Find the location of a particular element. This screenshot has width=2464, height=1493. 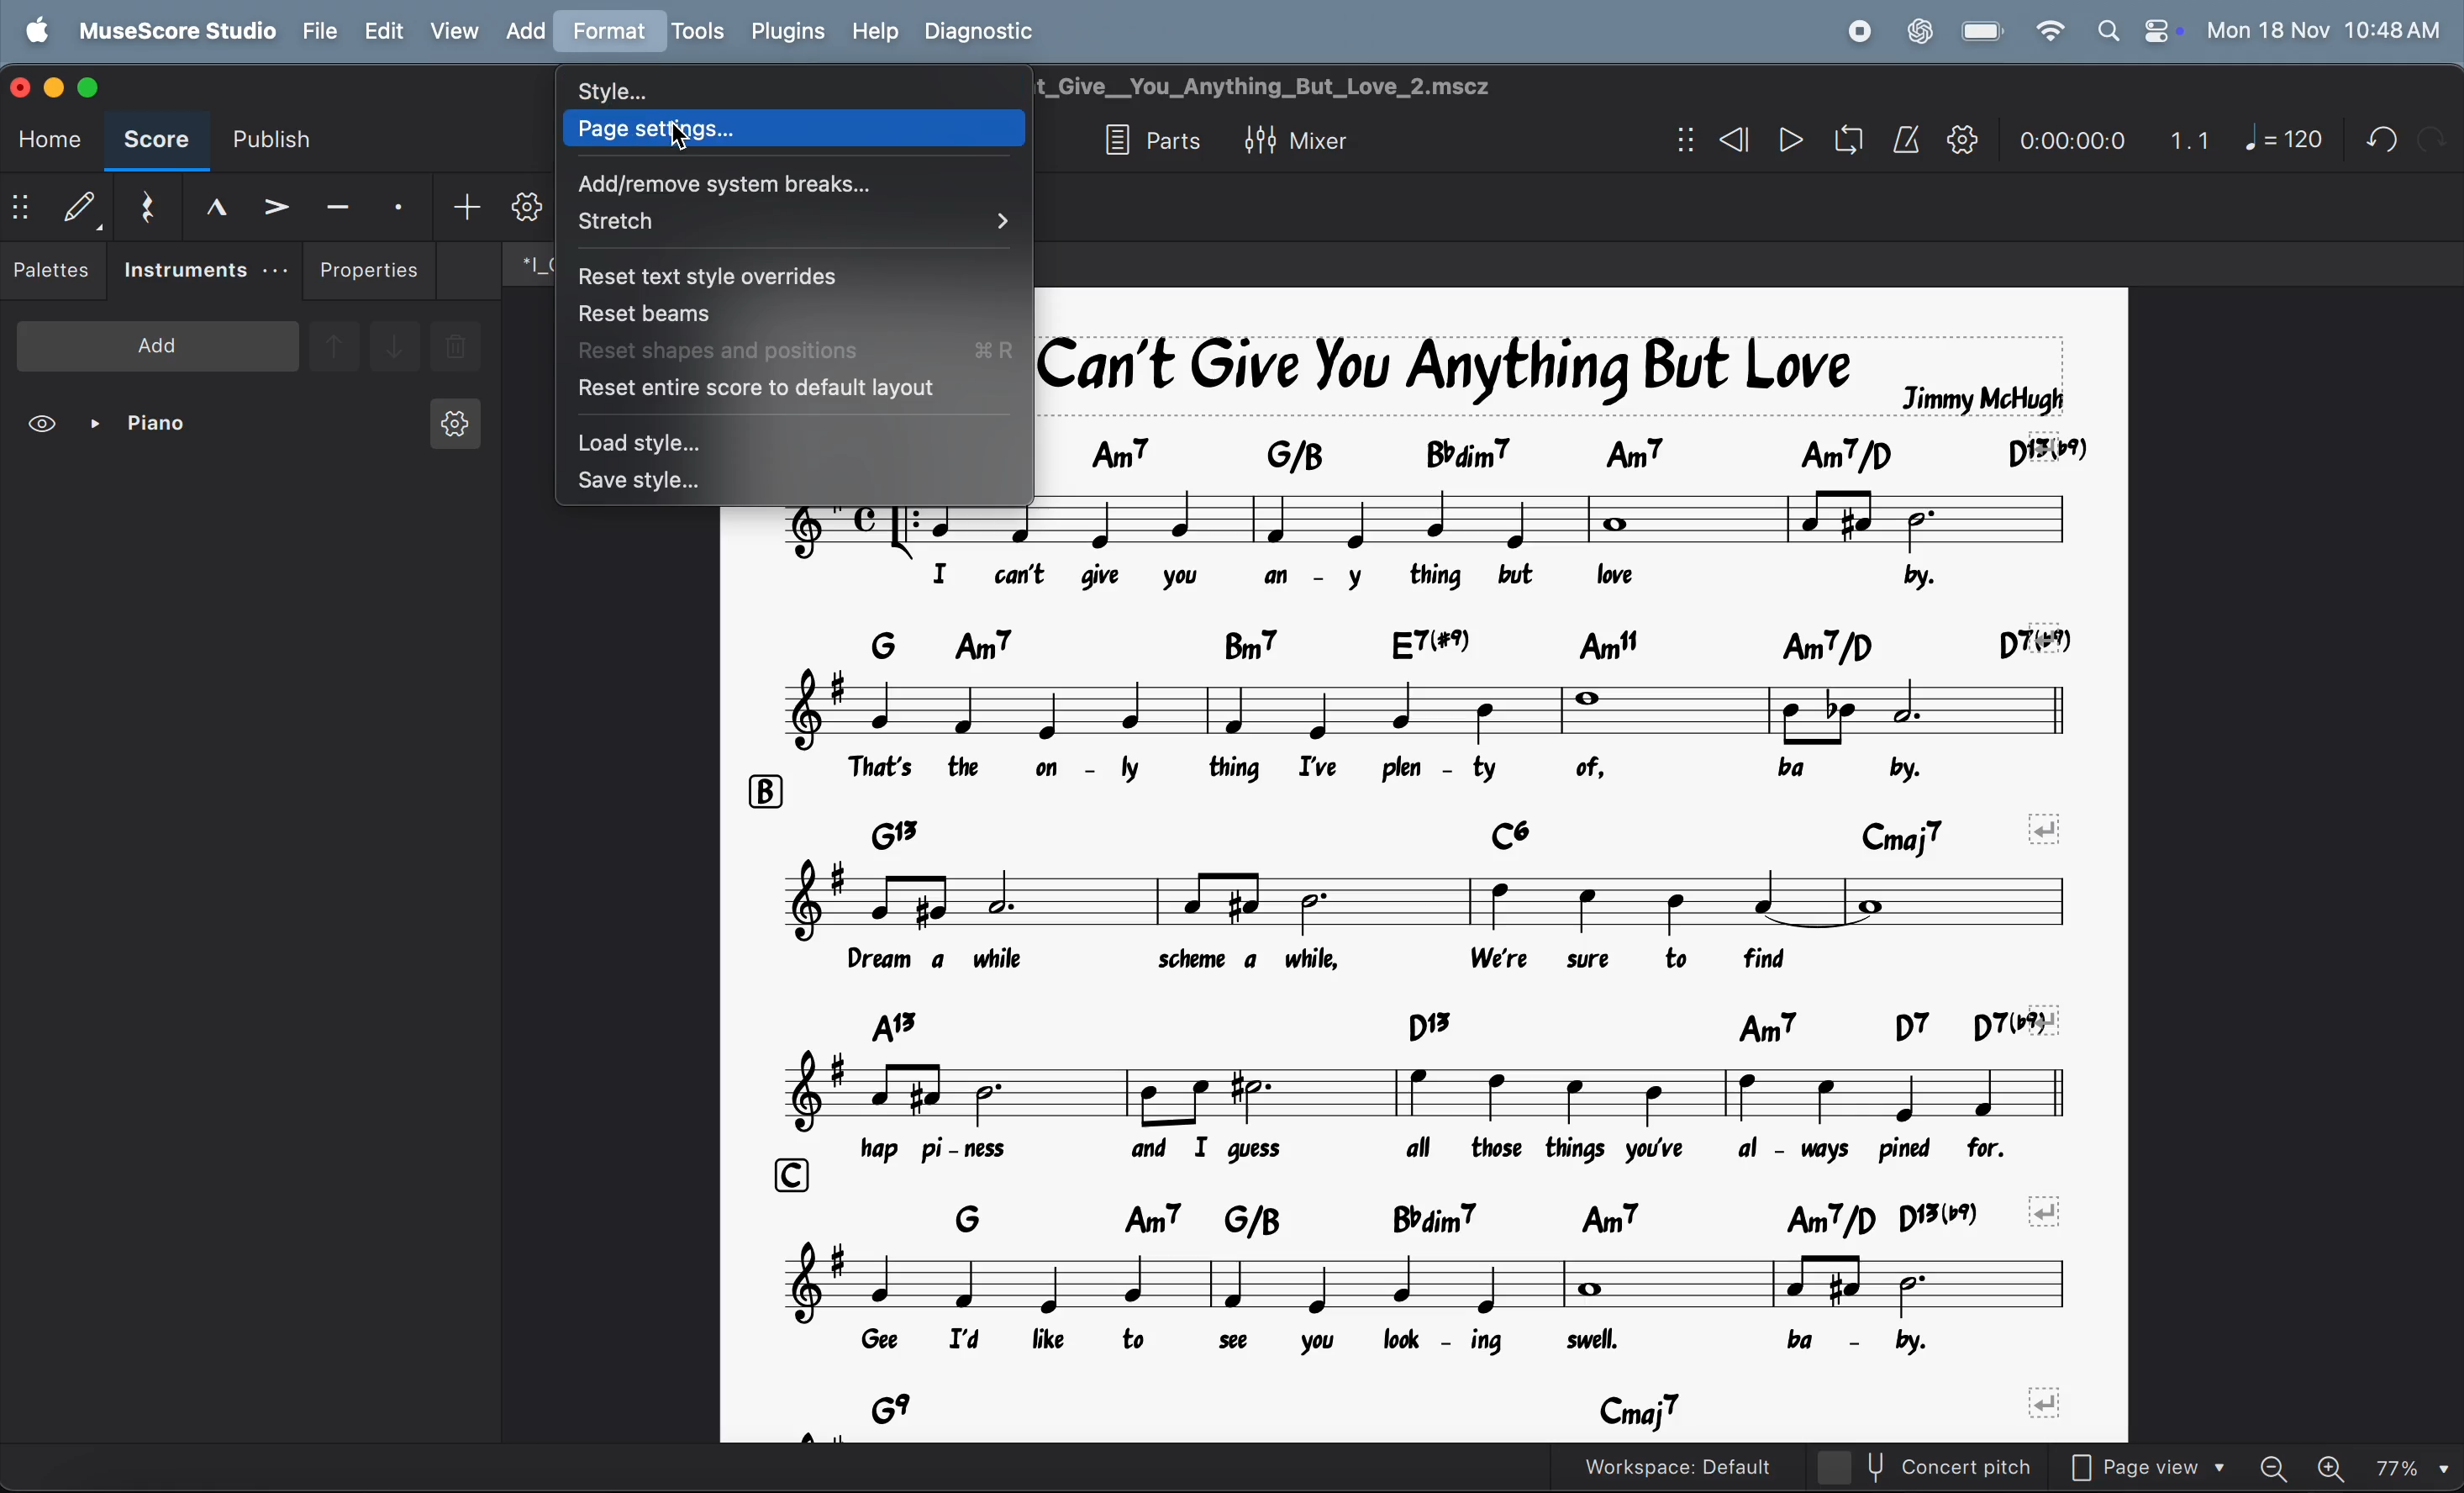

chord symbols is located at coordinates (1473, 1412).